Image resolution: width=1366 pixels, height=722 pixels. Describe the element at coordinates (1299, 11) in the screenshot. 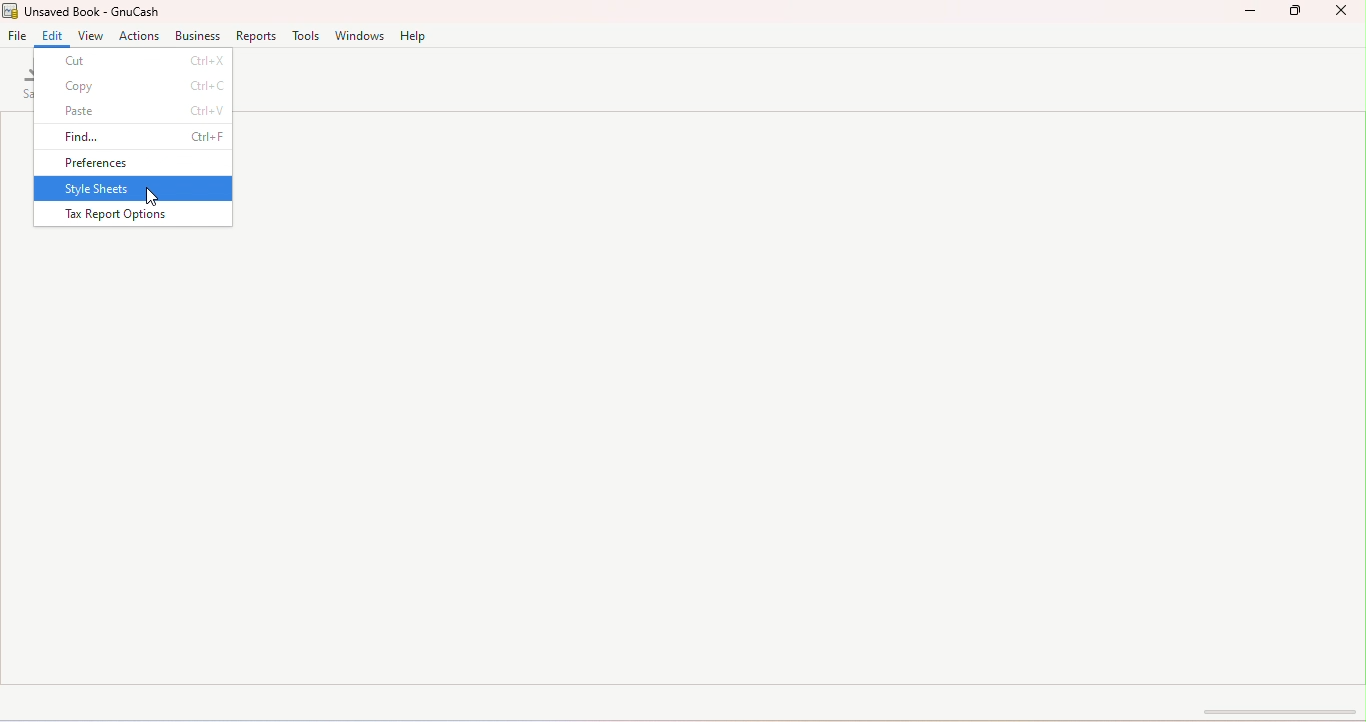

I see `Maximize` at that location.